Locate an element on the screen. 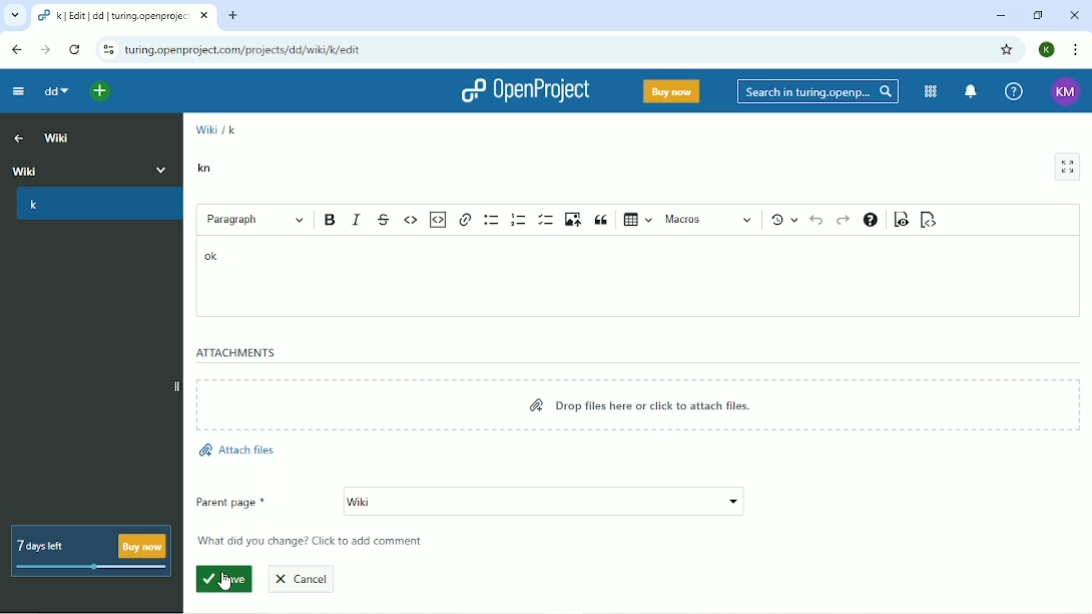  Reload this page is located at coordinates (76, 49).